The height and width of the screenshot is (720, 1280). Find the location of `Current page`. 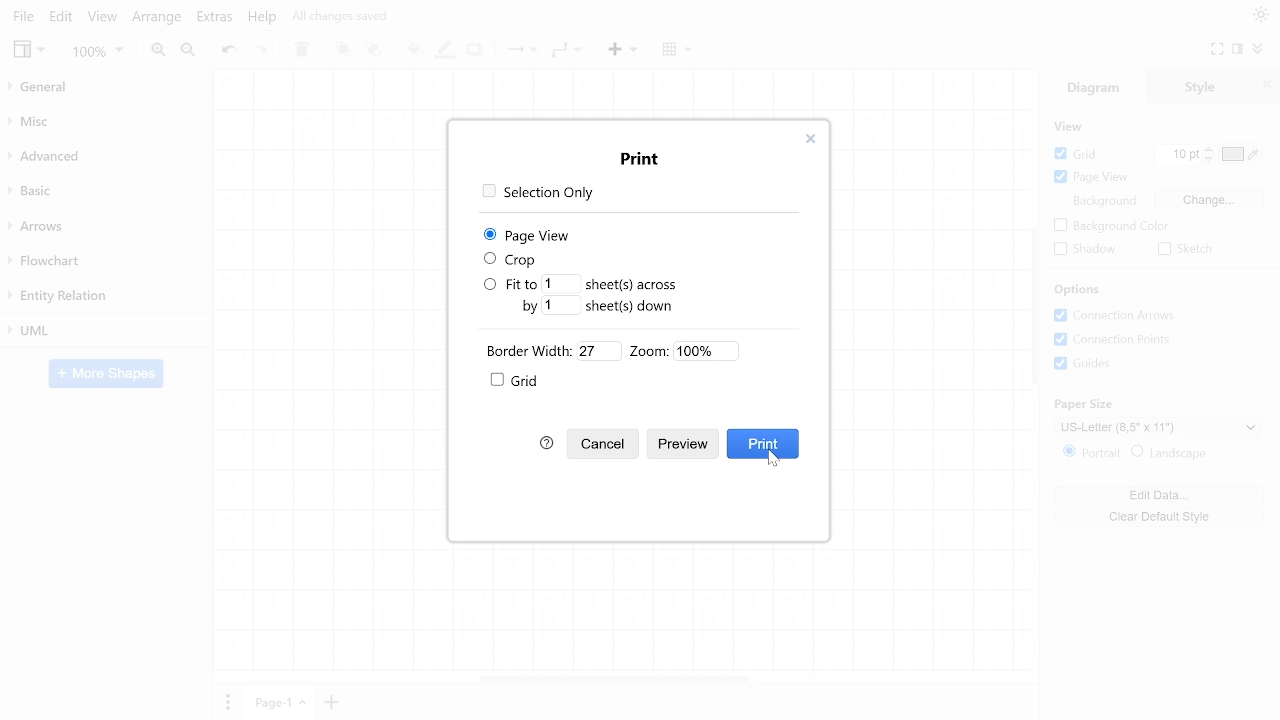

Current page is located at coordinates (282, 701).